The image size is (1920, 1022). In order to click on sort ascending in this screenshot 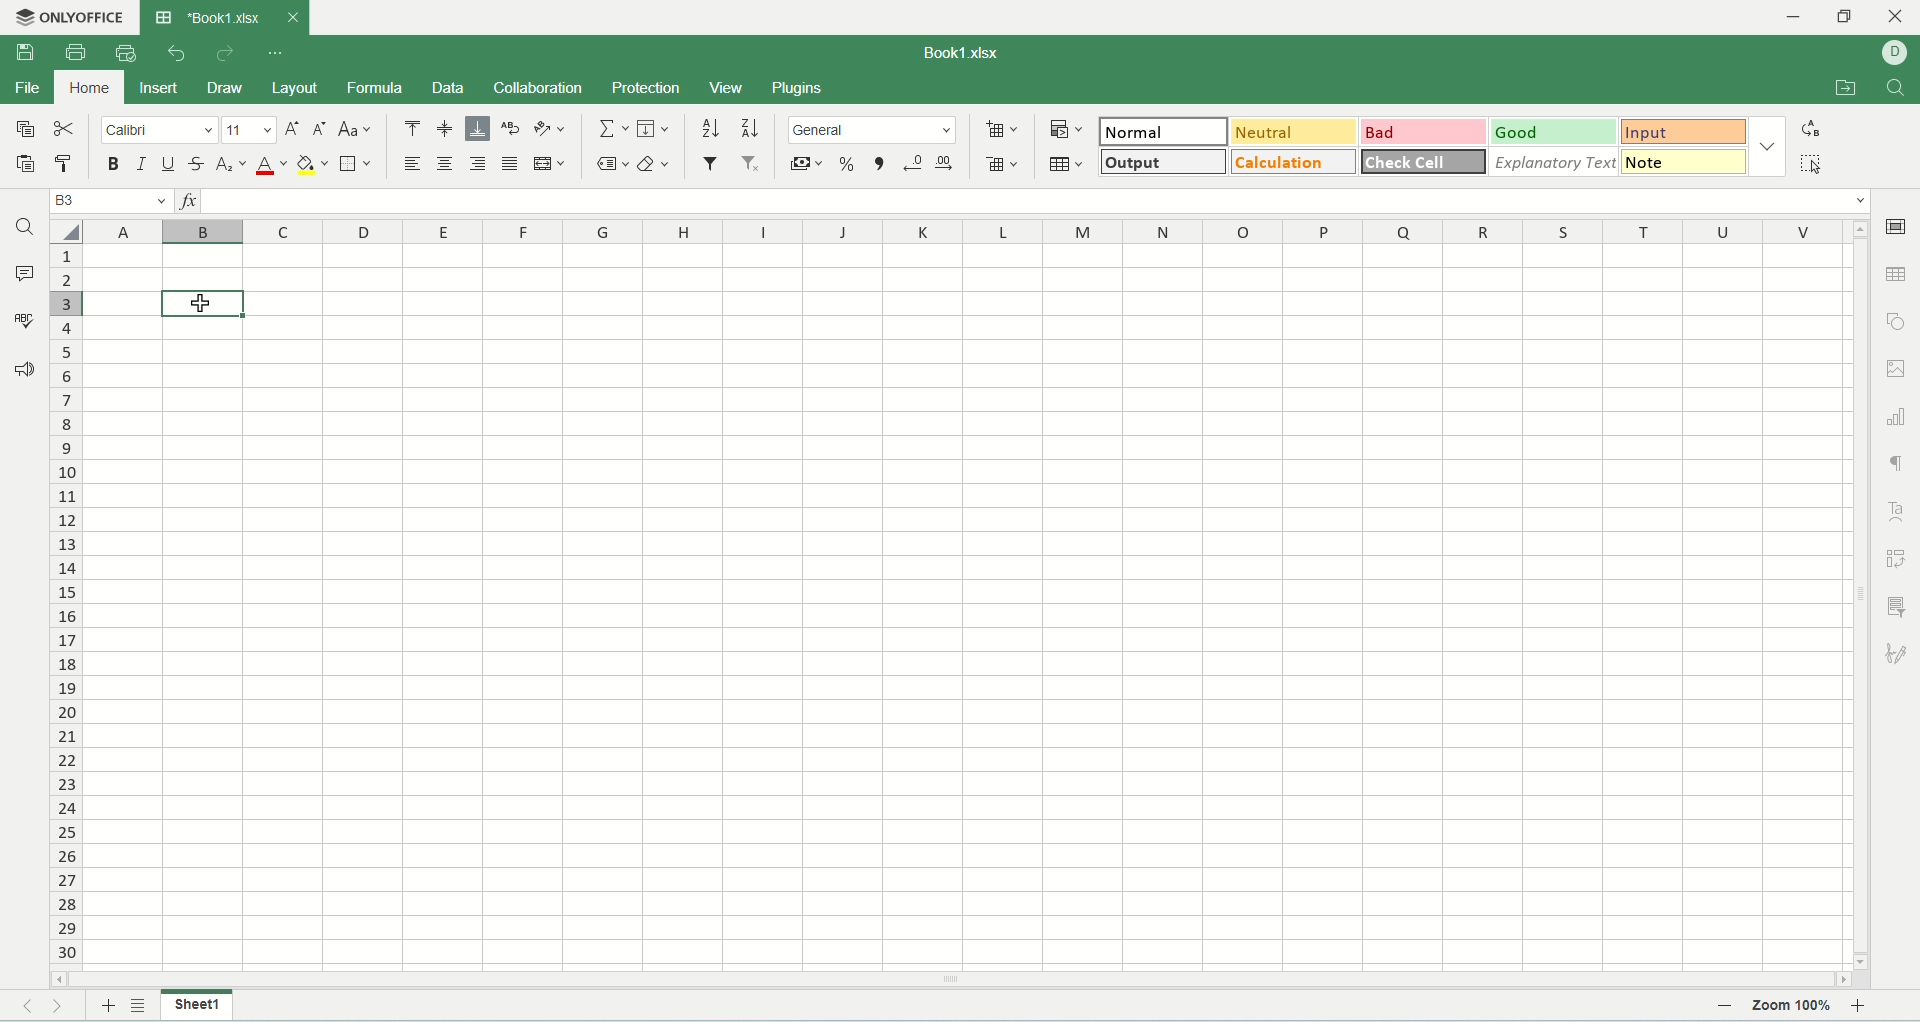, I will do `click(712, 126)`.